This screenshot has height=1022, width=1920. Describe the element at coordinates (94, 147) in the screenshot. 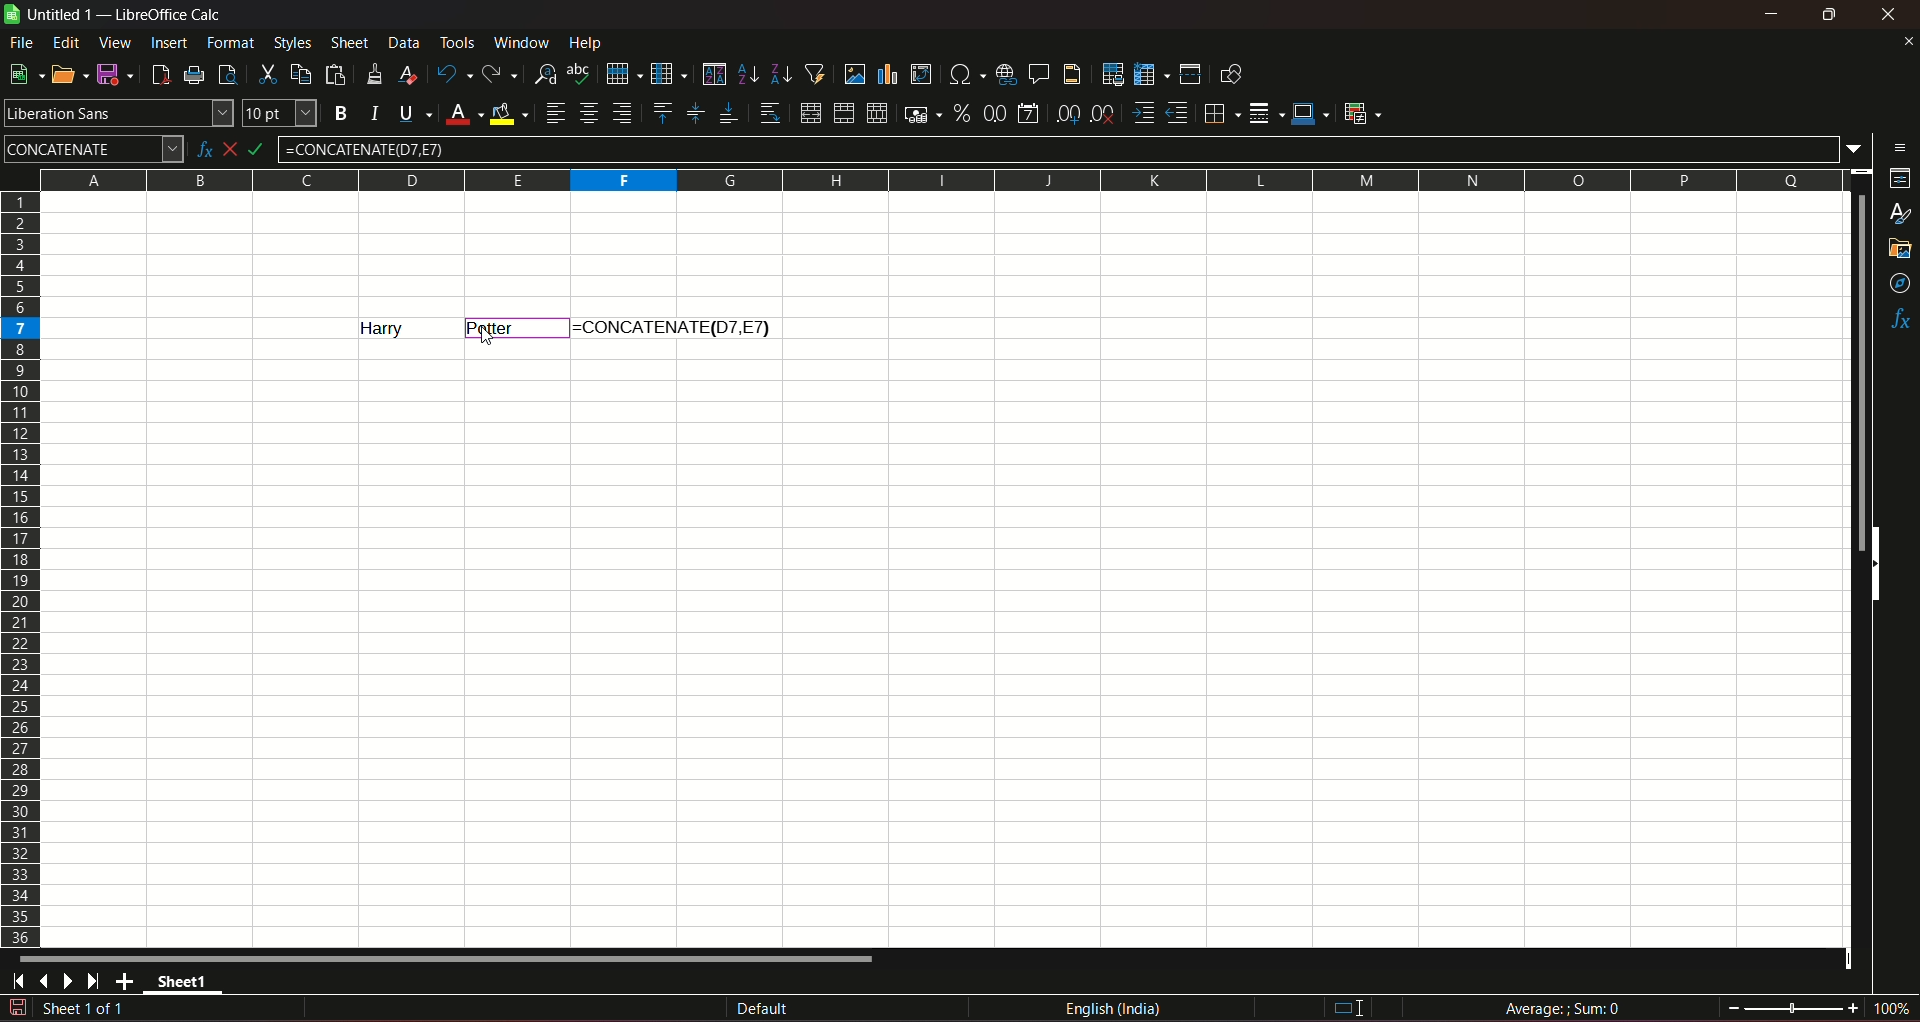

I see `name box` at that location.